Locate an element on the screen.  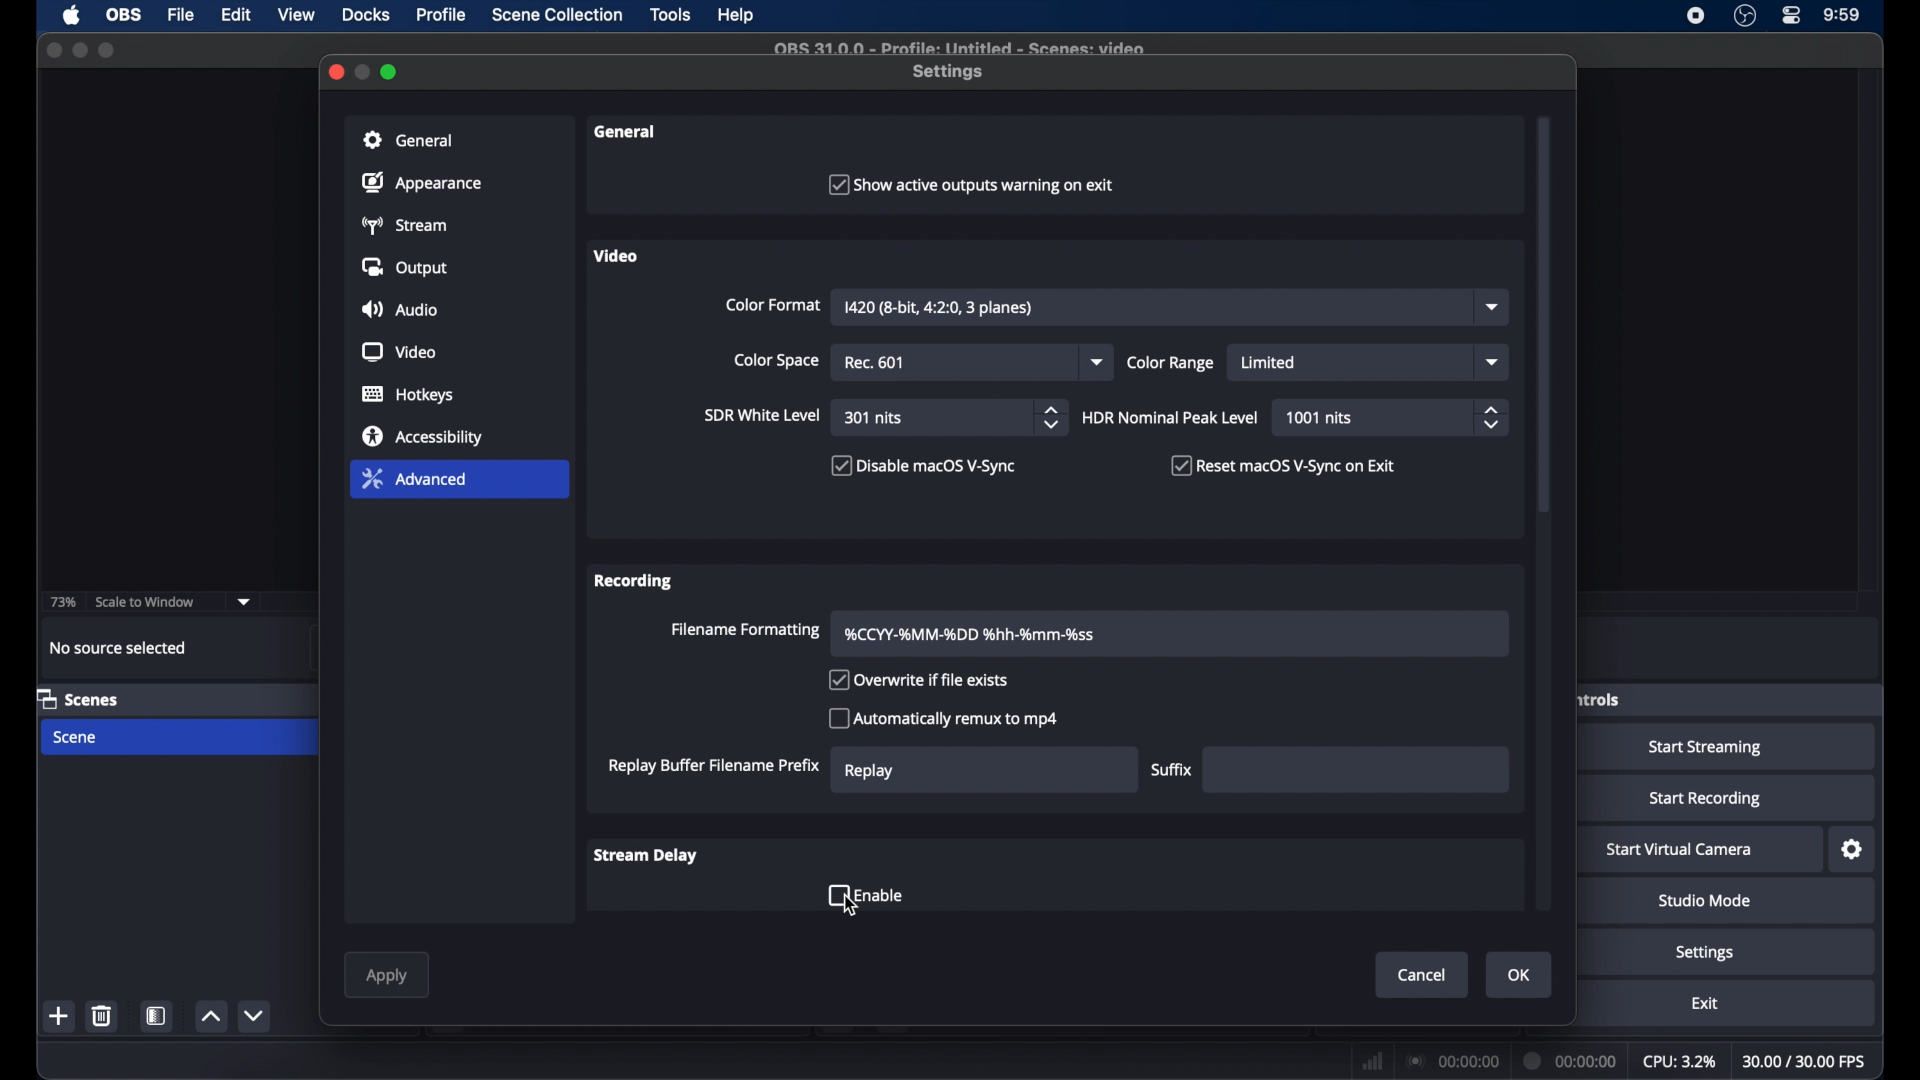
scale to window is located at coordinates (146, 600).